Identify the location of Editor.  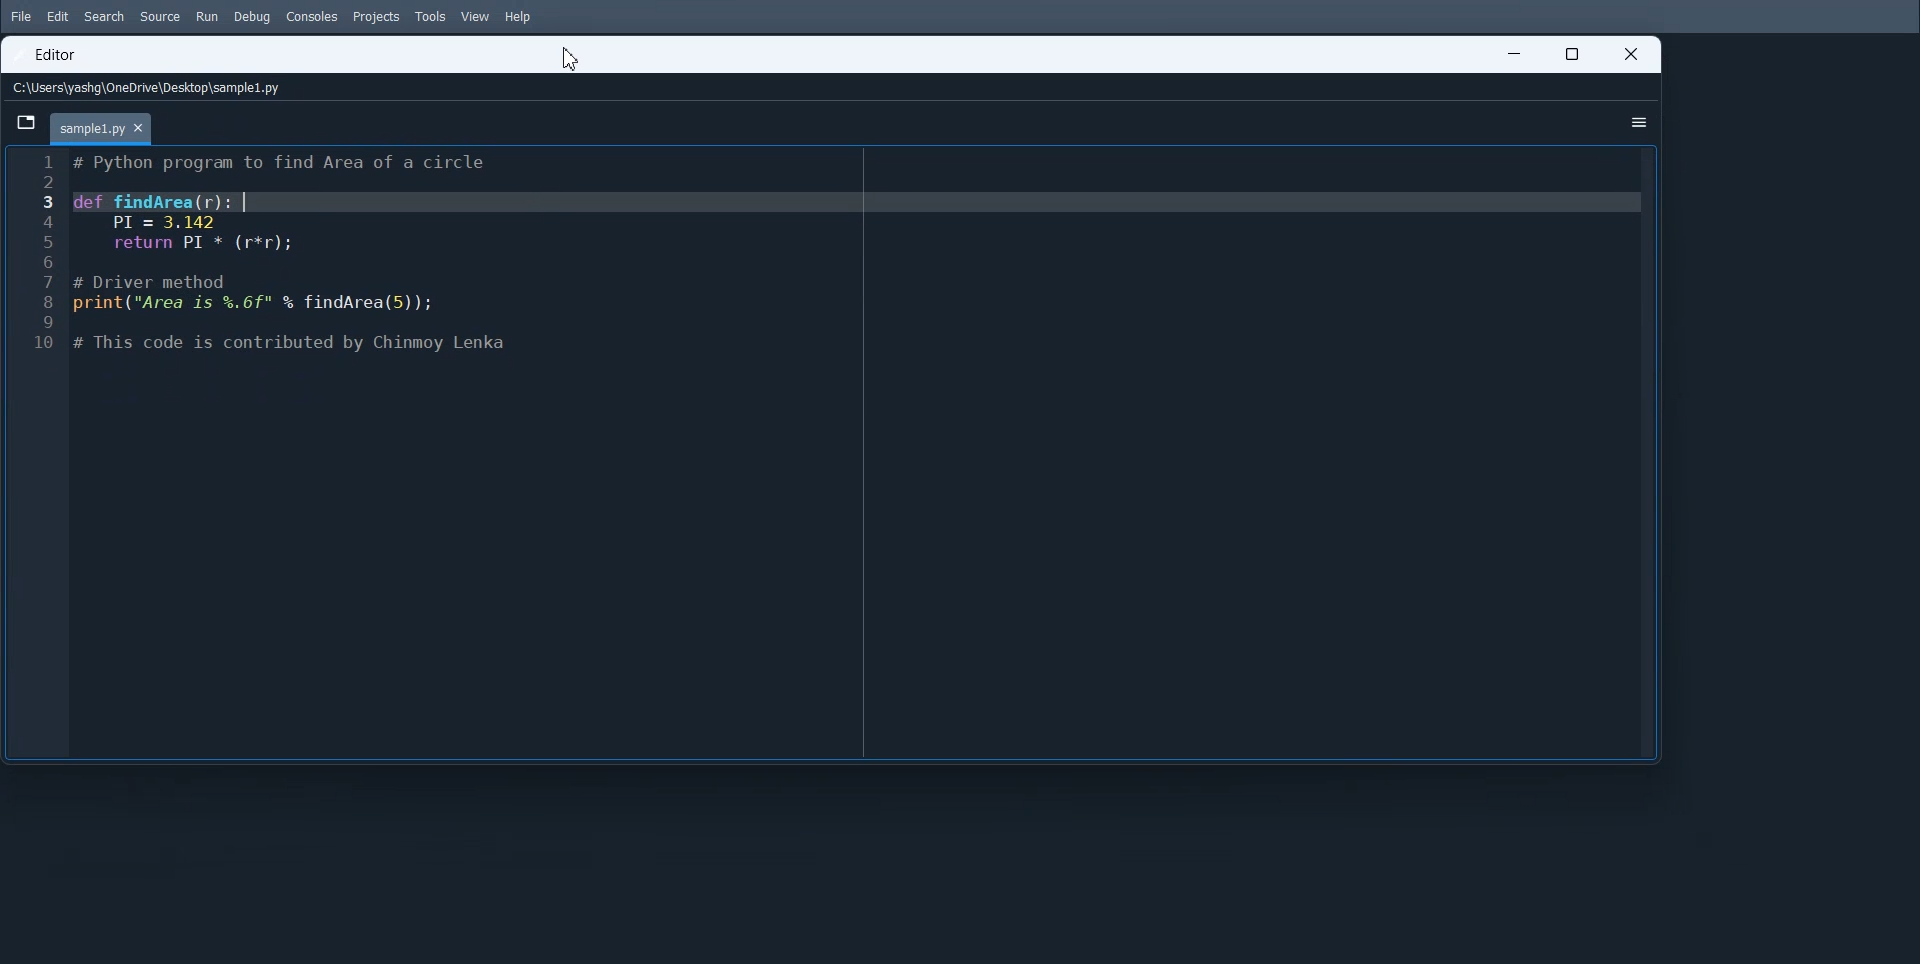
(60, 54).